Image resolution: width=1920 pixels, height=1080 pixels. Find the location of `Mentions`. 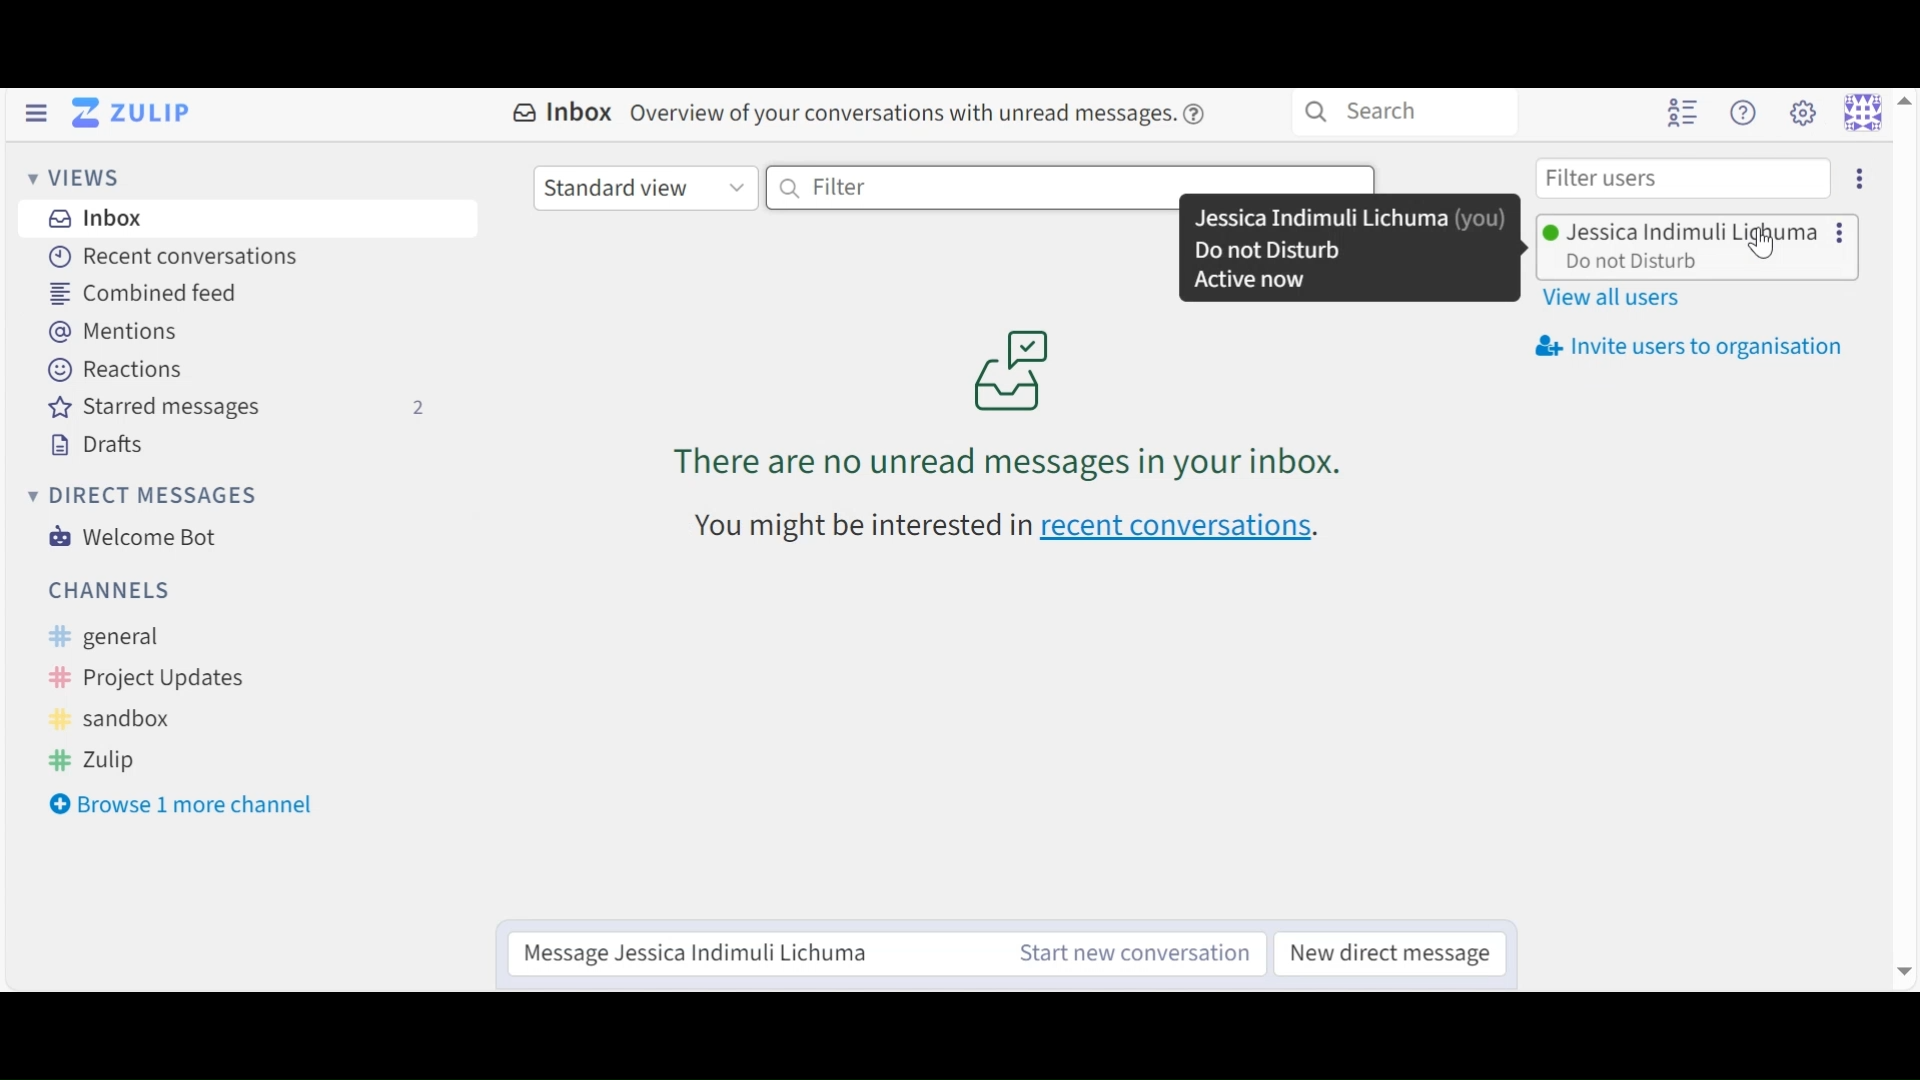

Mentions is located at coordinates (113, 333).